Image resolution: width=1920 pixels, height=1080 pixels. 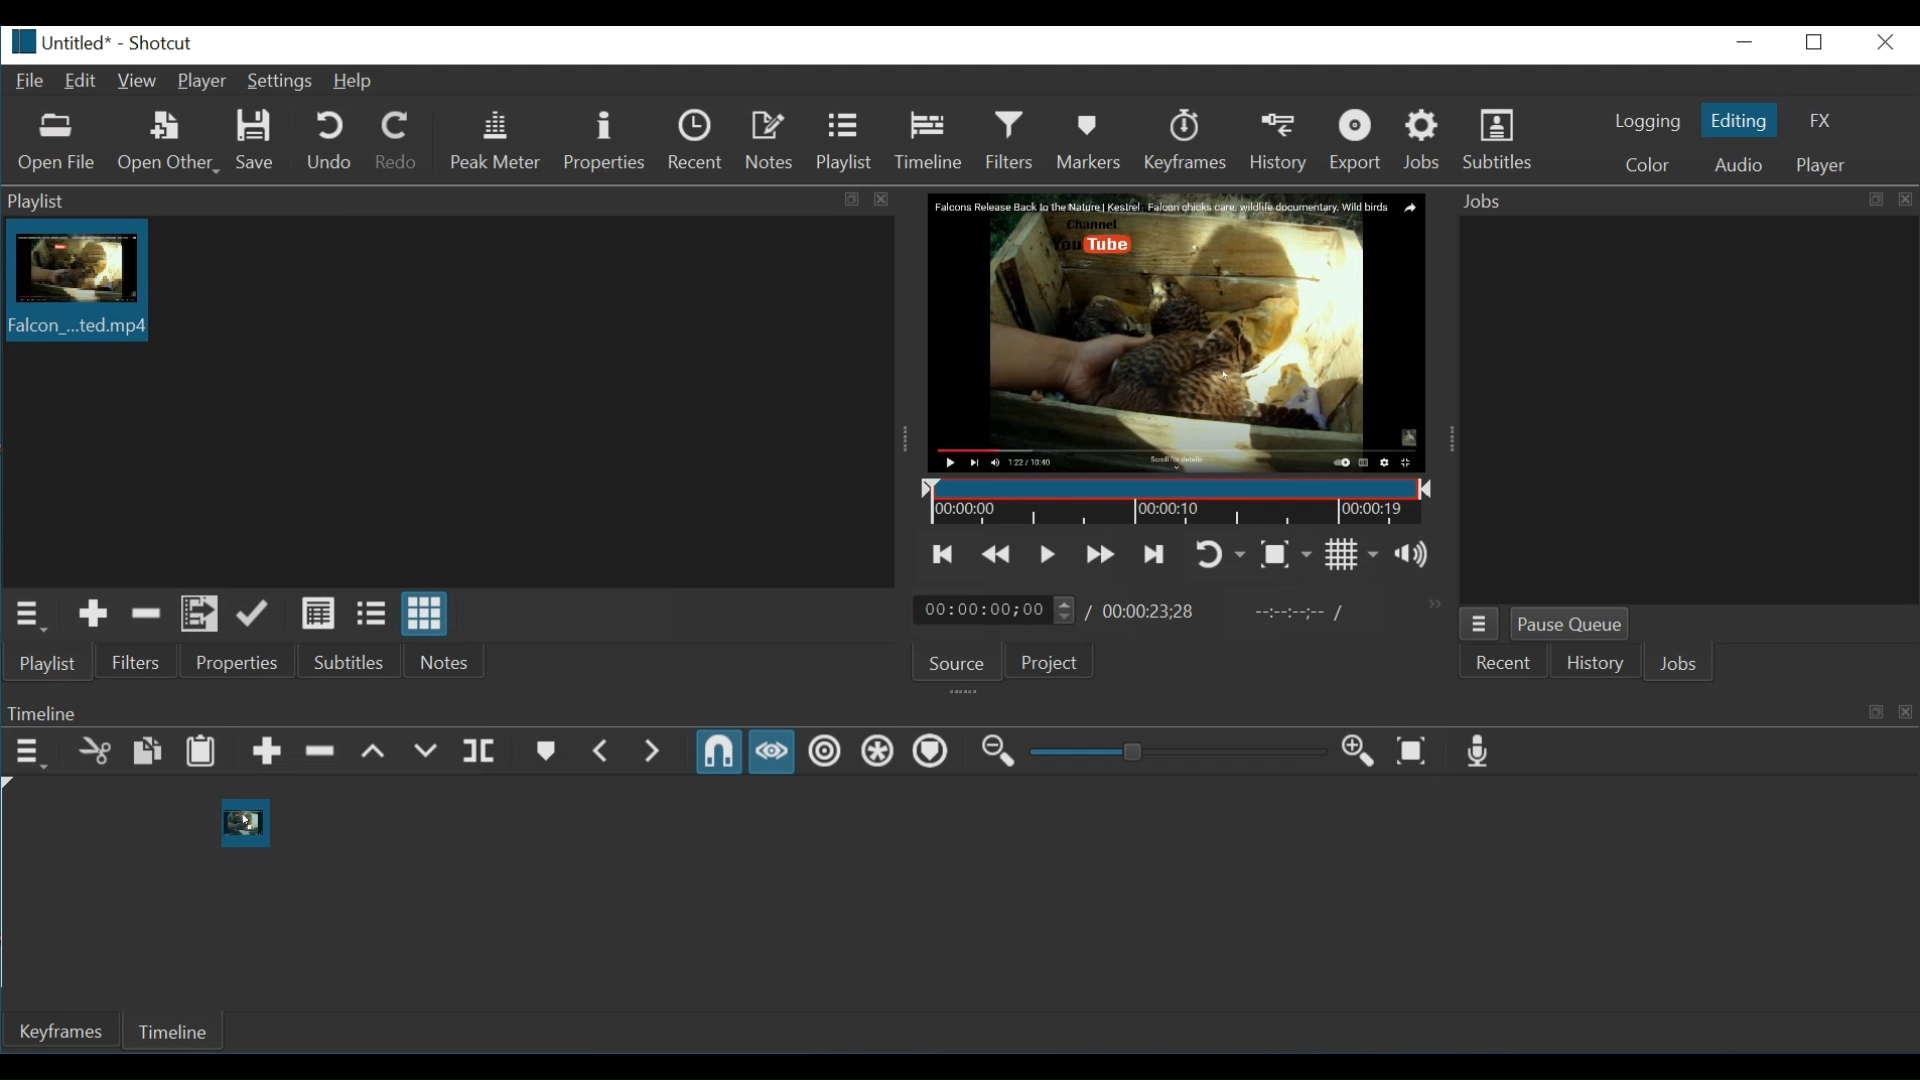 I want to click on play quickly backwards, so click(x=993, y=556).